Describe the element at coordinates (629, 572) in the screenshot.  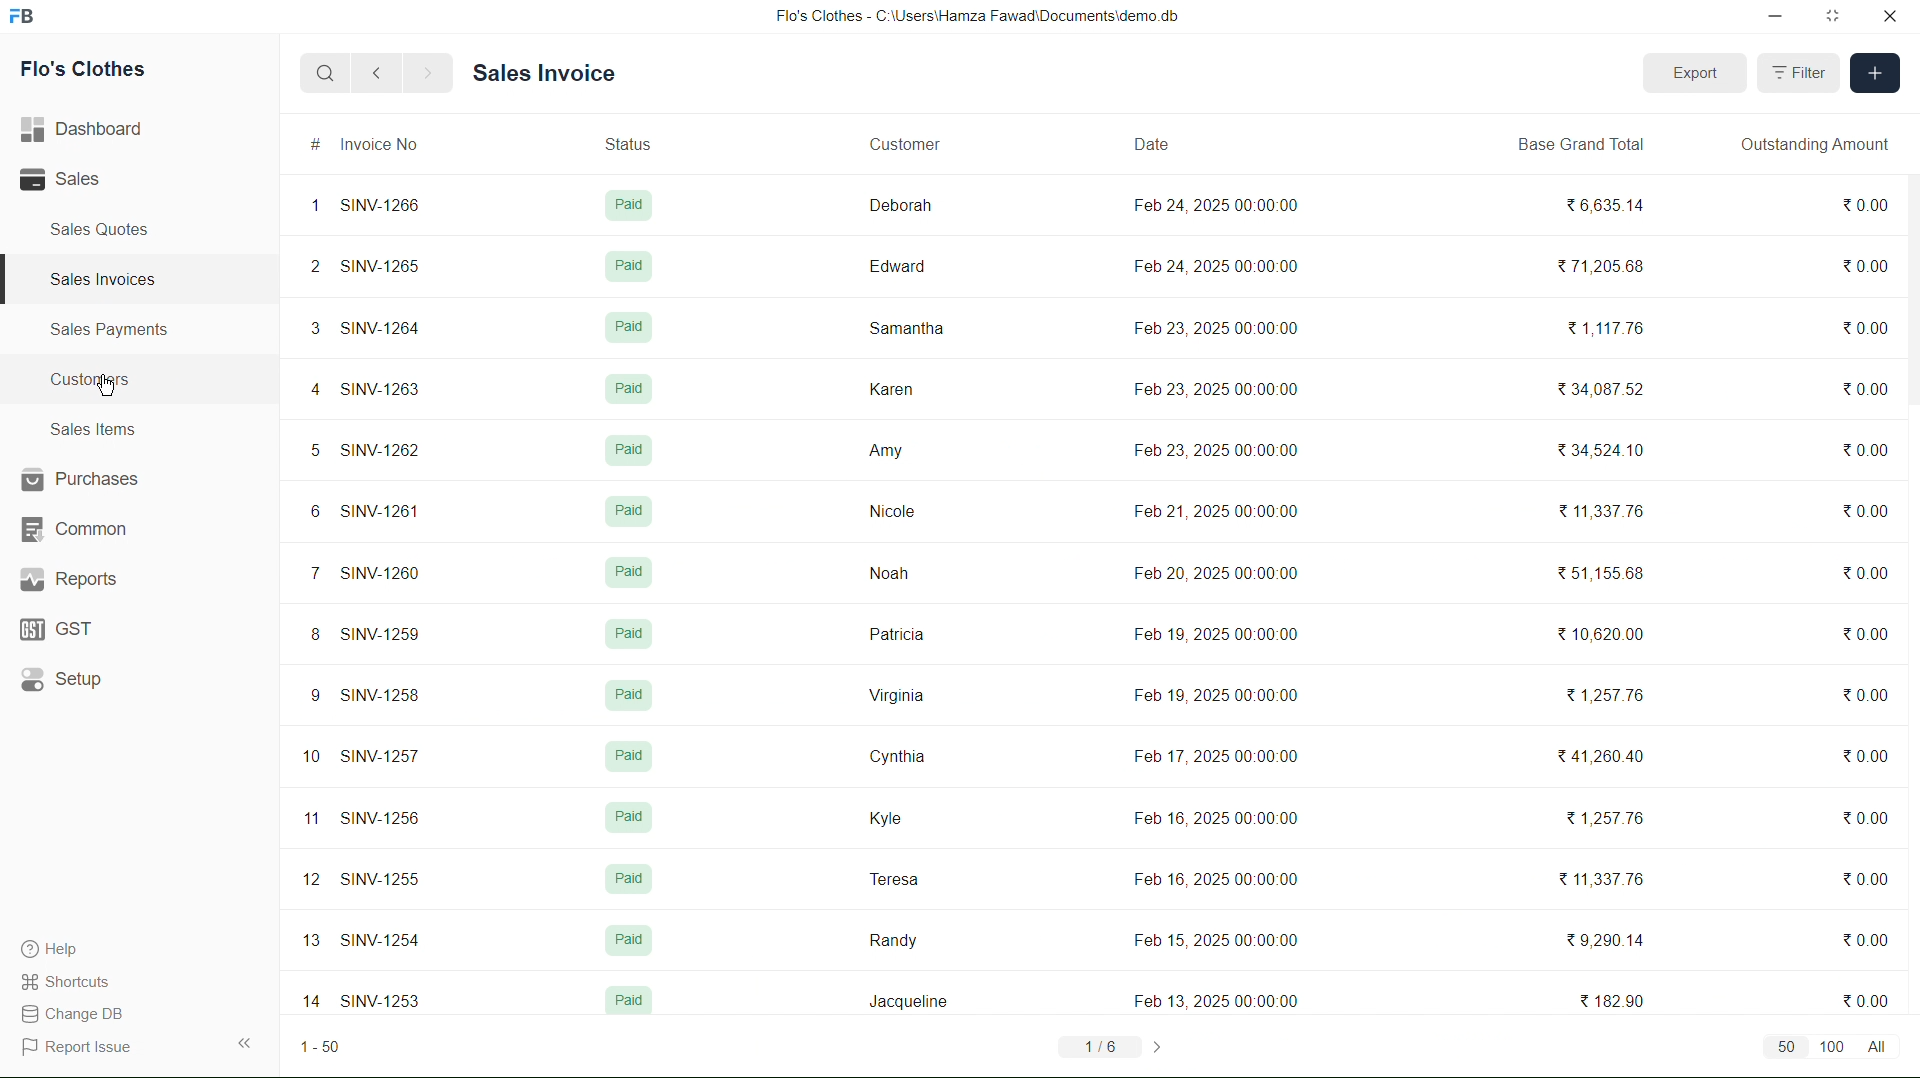
I see `Paid` at that location.